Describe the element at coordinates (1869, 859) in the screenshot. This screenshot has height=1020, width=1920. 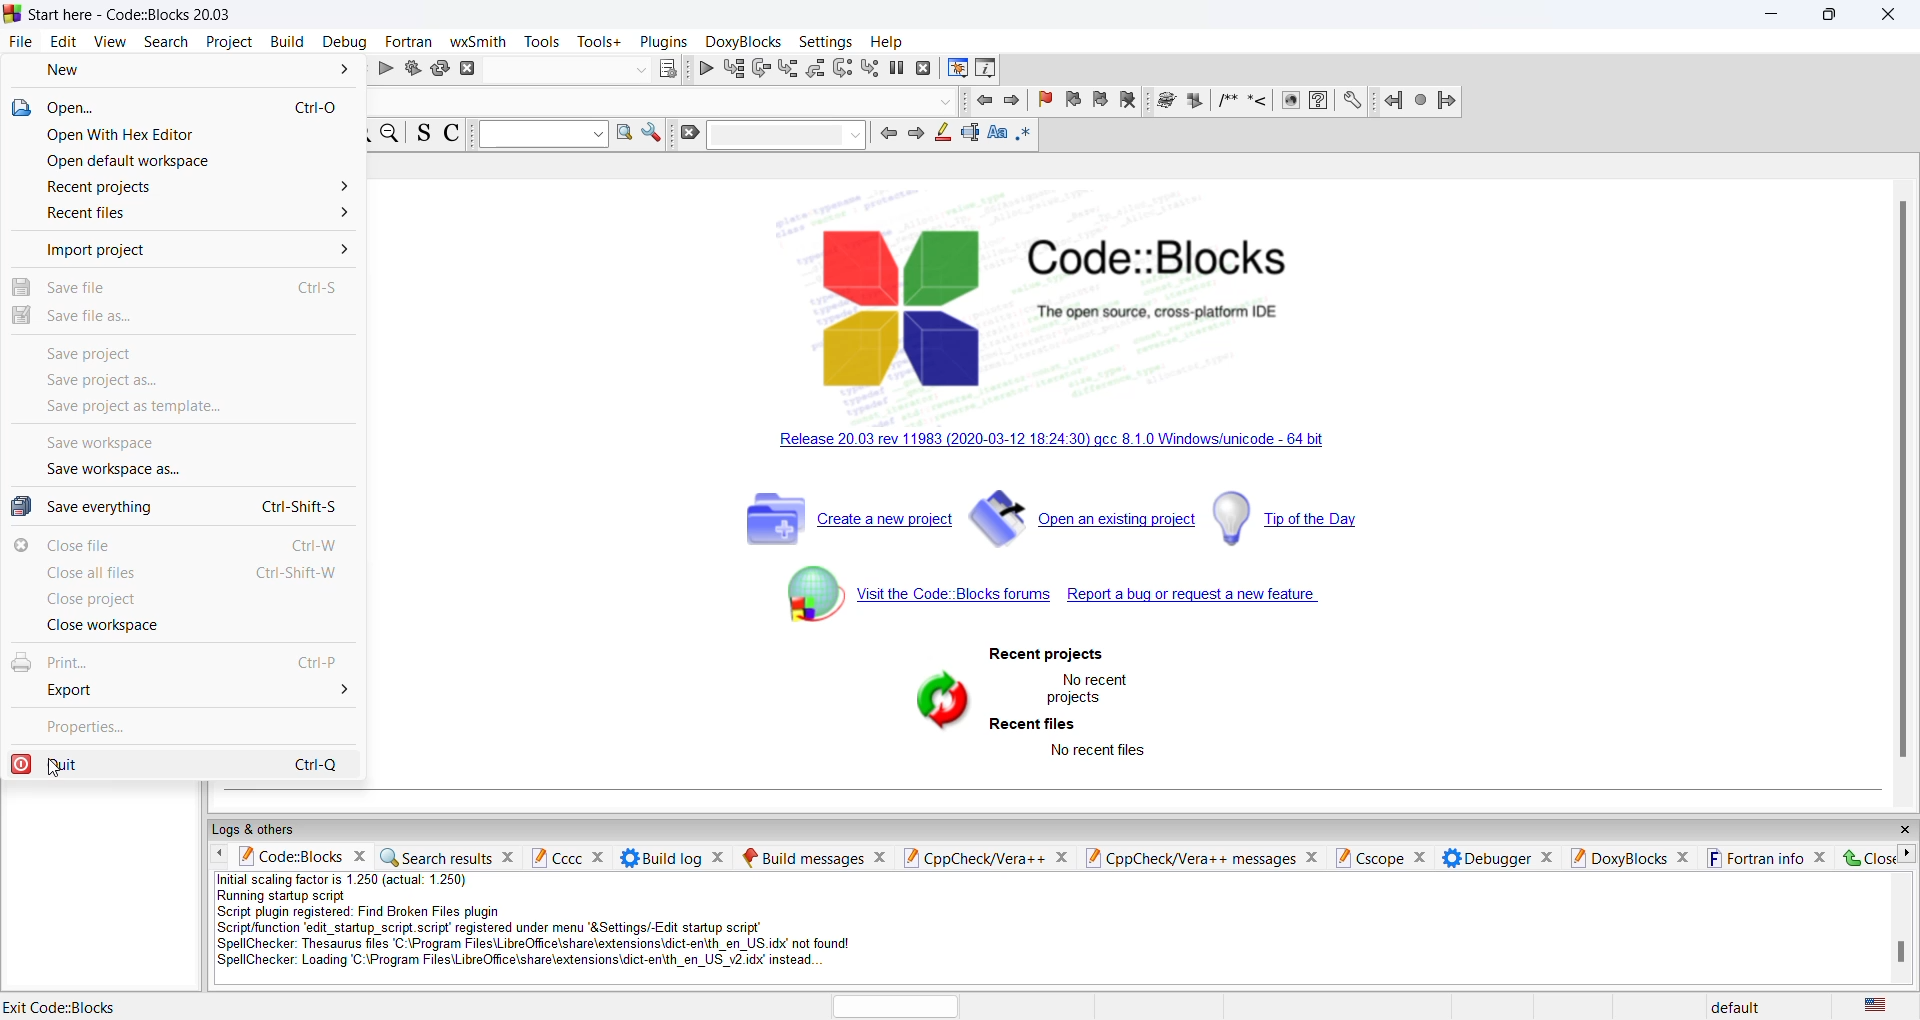
I see `close` at that location.